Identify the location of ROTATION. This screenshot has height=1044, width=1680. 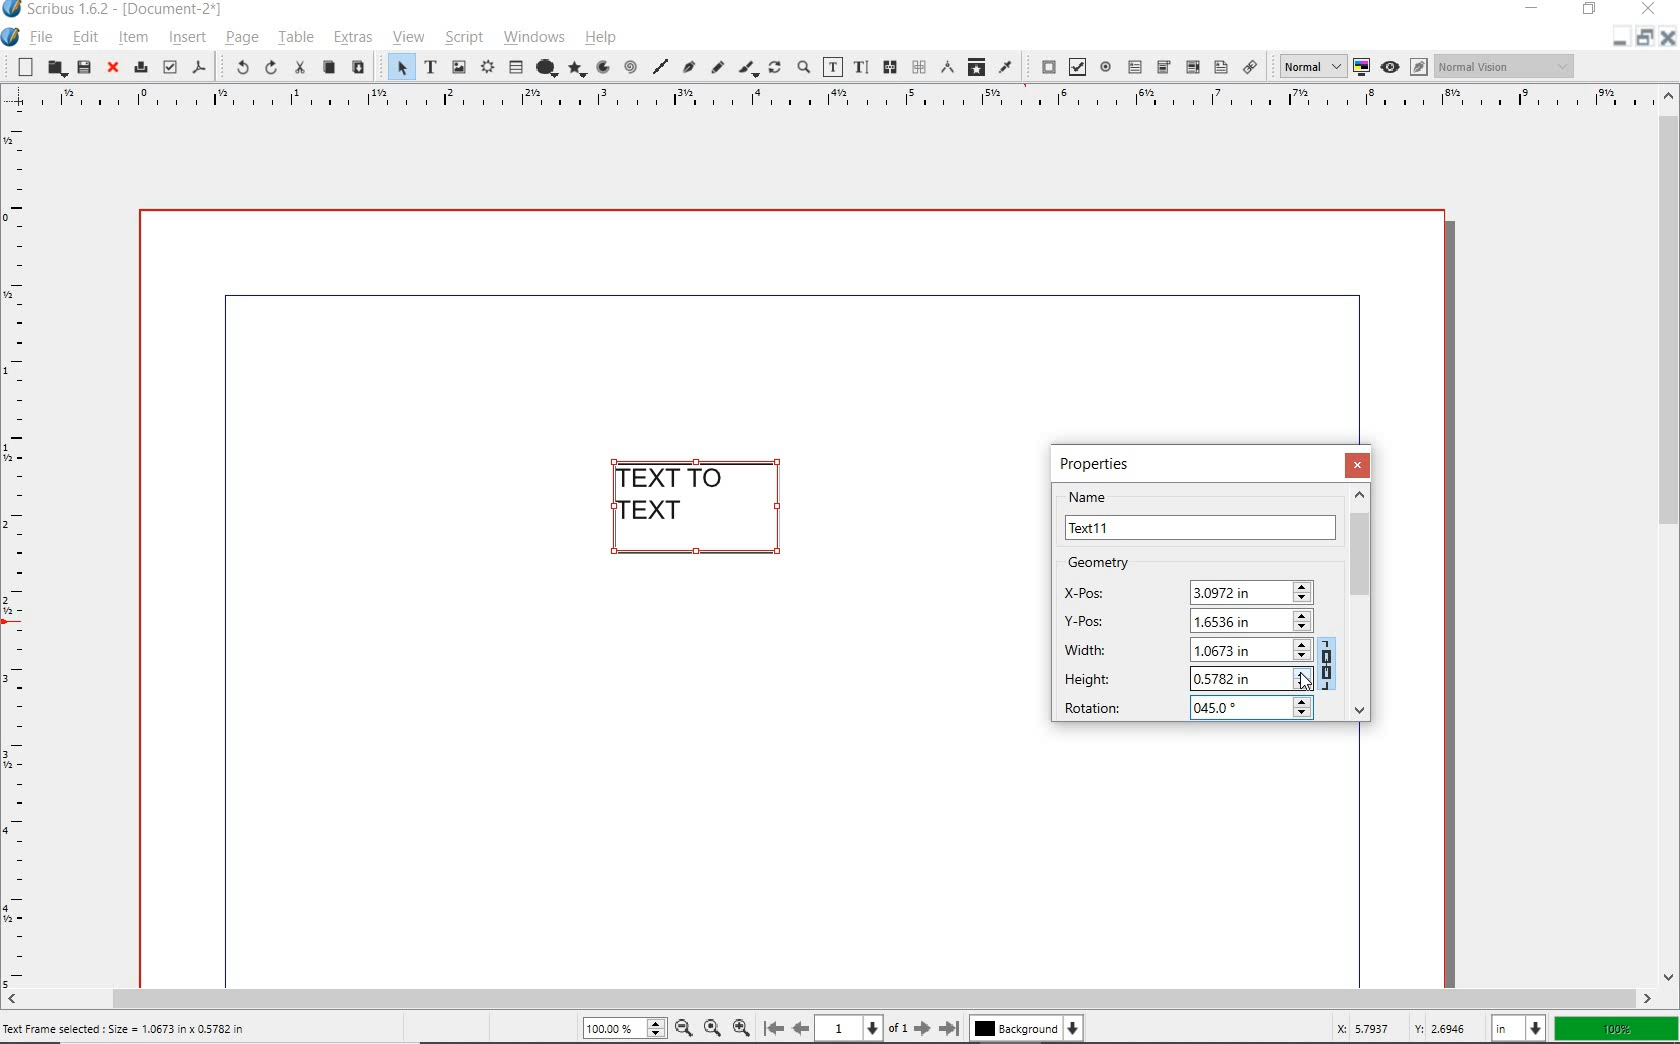
(1185, 708).